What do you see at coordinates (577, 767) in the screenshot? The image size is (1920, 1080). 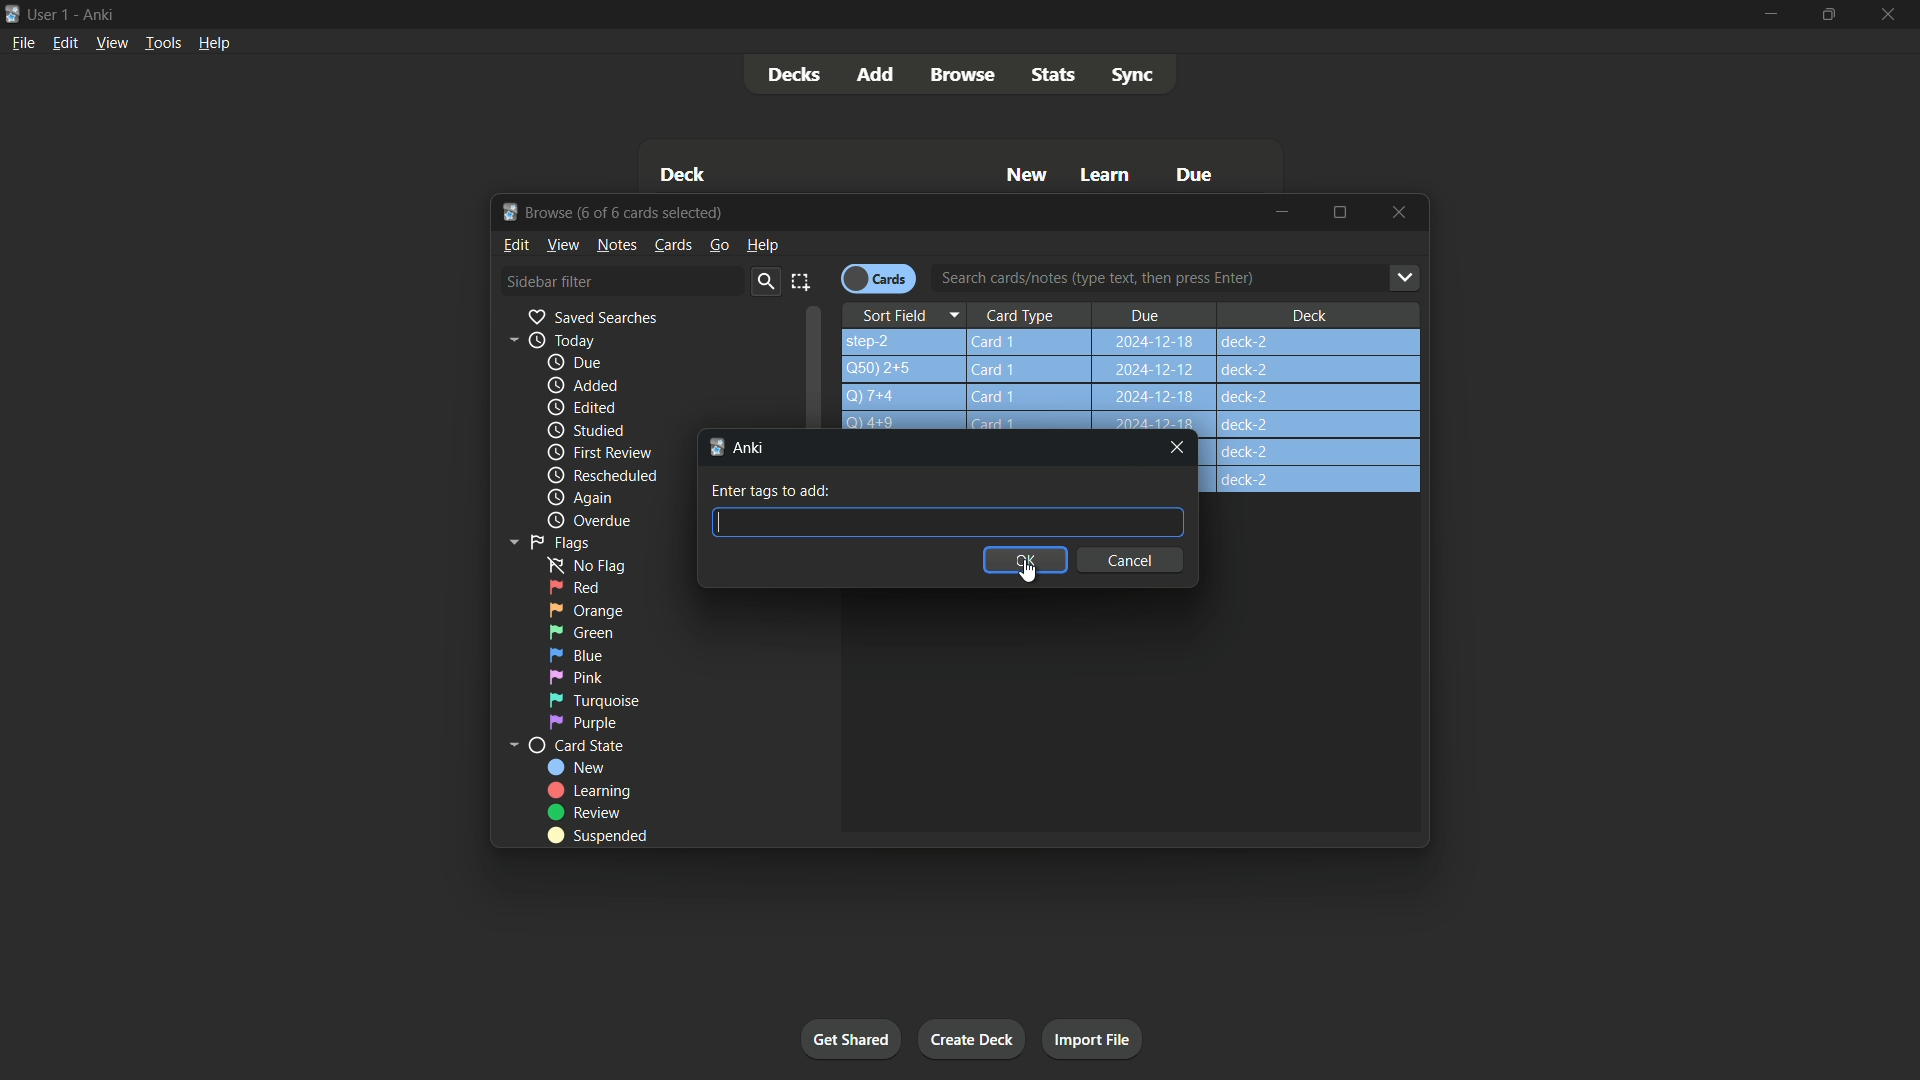 I see `new` at bounding box center [577, 767].